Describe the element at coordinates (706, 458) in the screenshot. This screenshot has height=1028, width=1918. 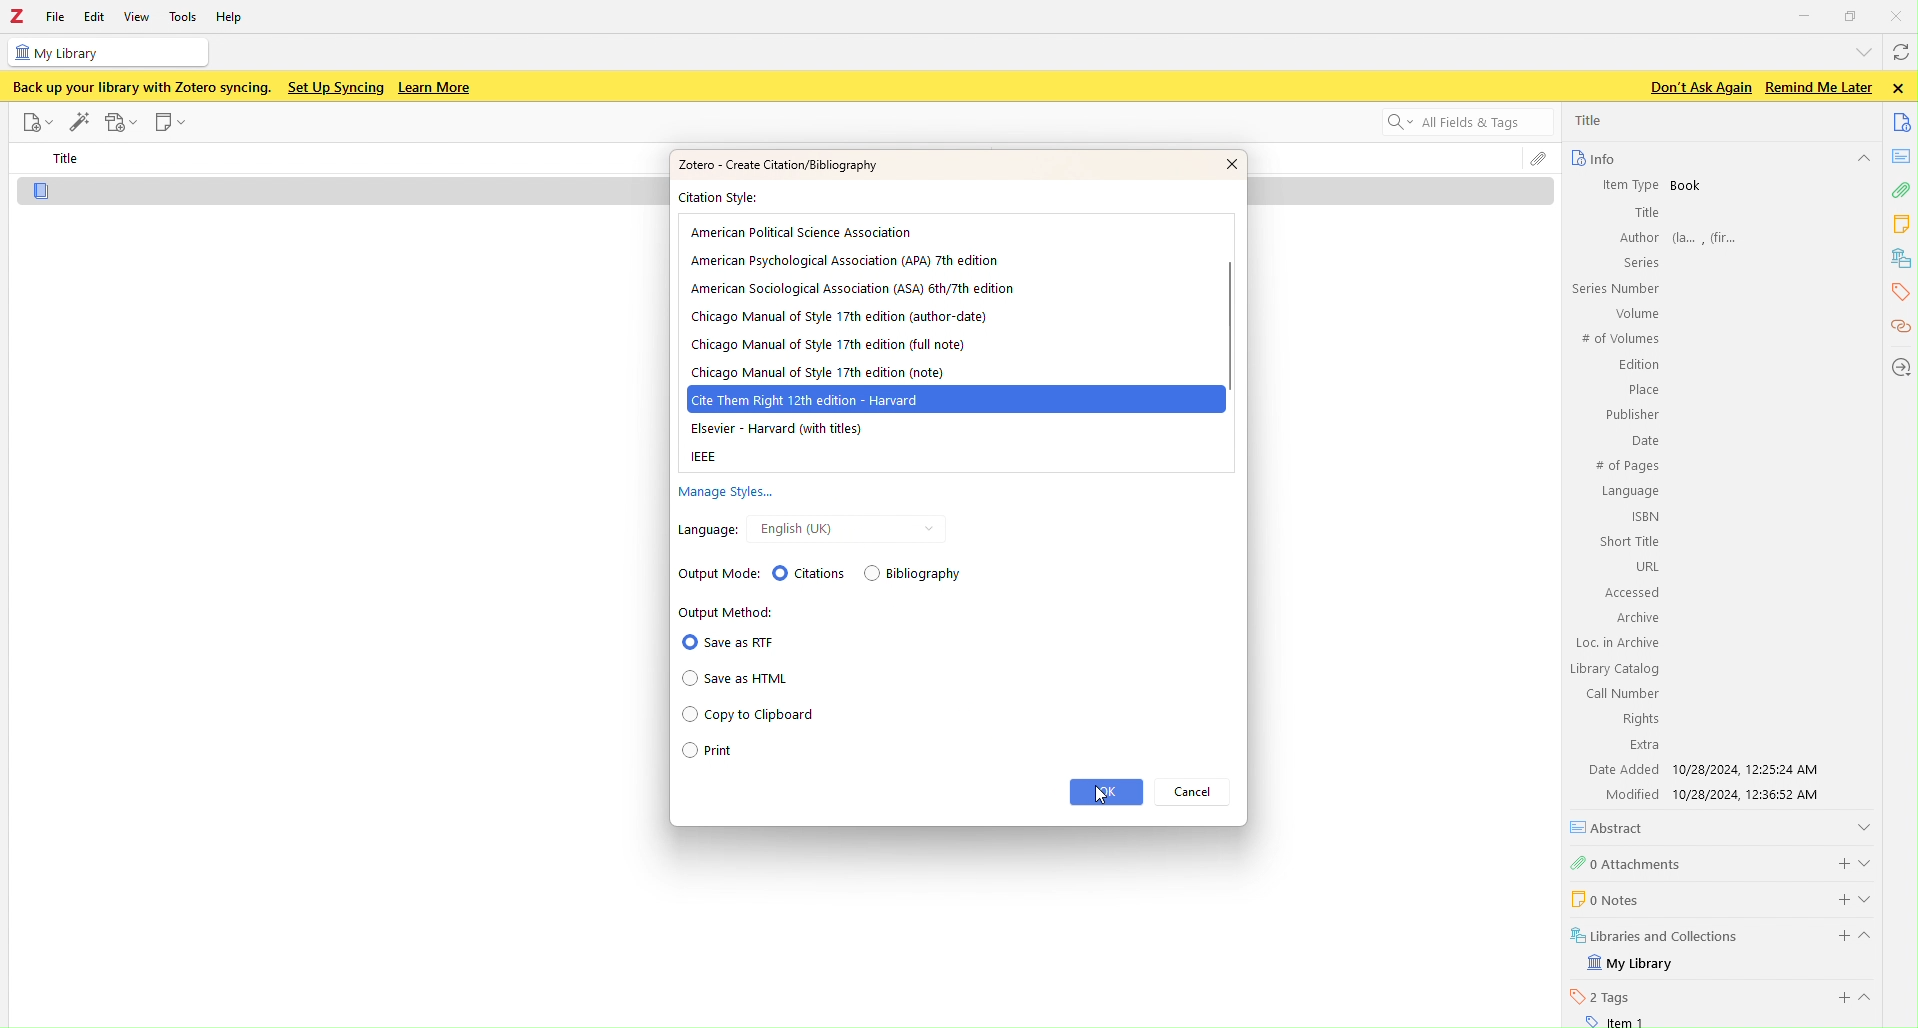
I see `EEE` at that location.